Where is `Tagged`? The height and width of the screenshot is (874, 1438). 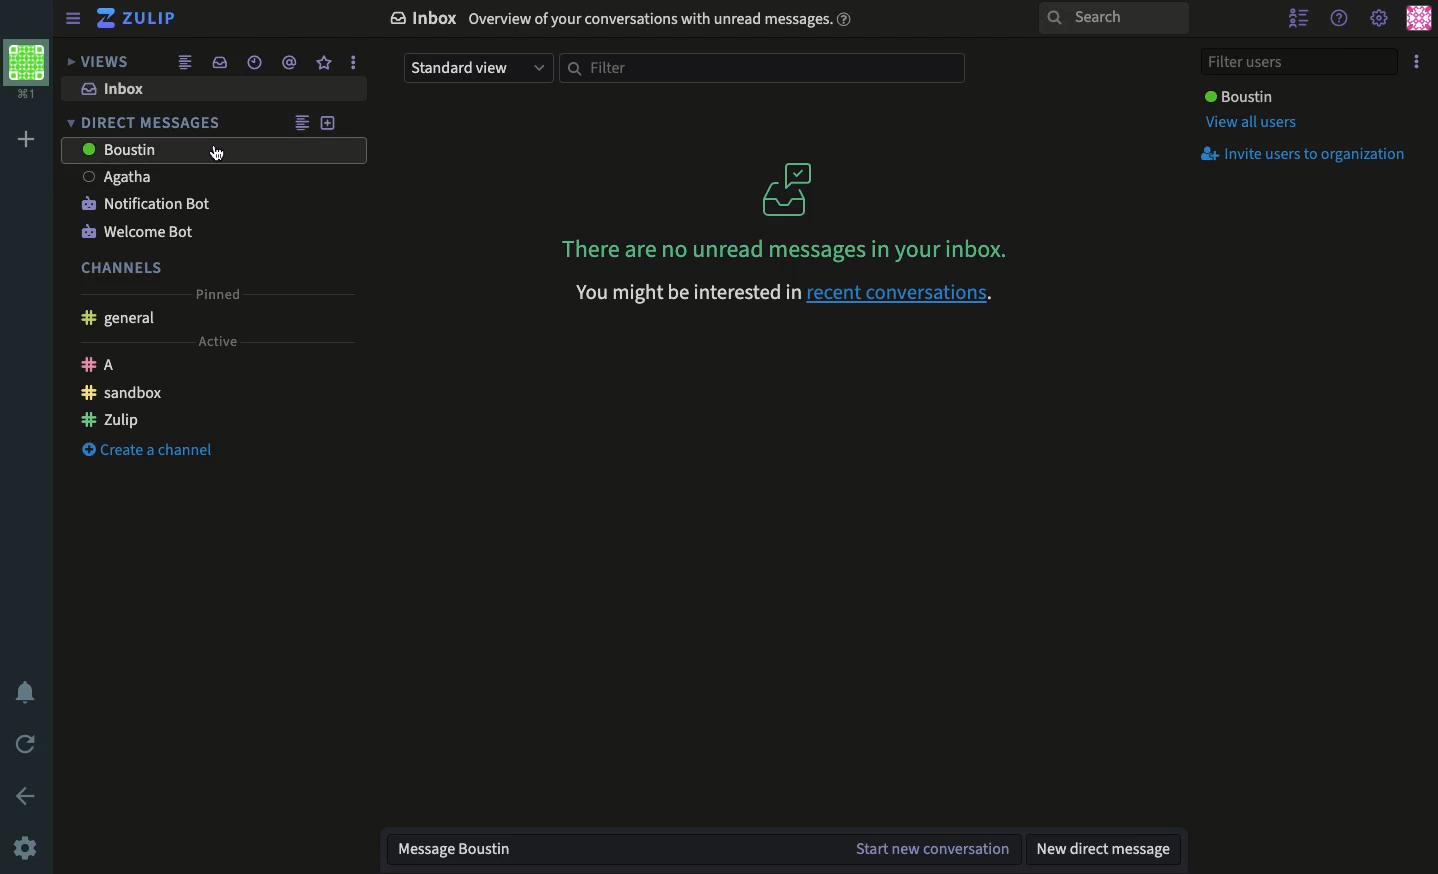
Tagged is located at coordinates (289, 63).